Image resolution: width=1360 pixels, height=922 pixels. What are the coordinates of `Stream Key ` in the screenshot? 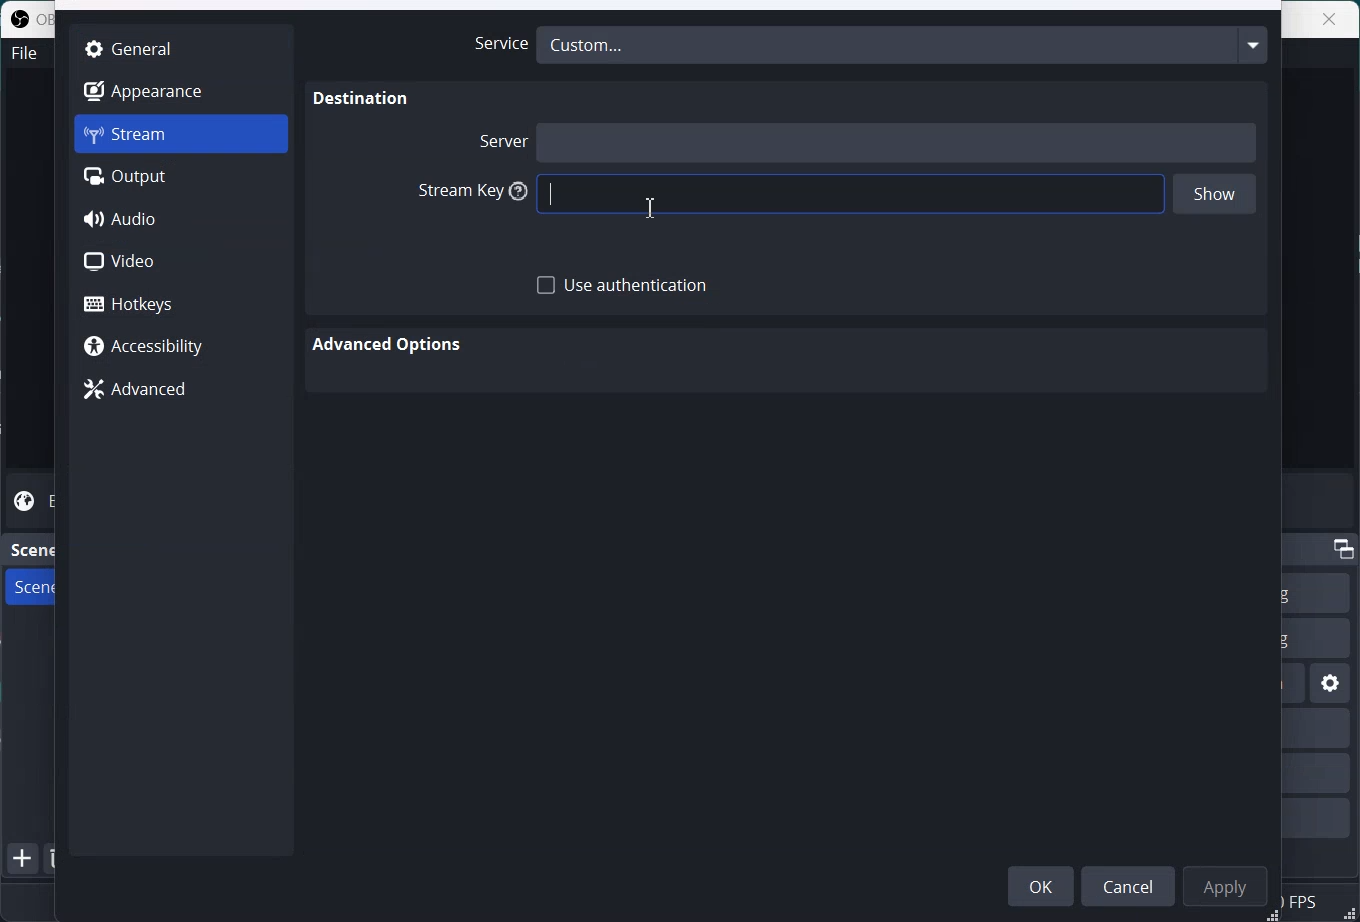 It's located at (467, 192).